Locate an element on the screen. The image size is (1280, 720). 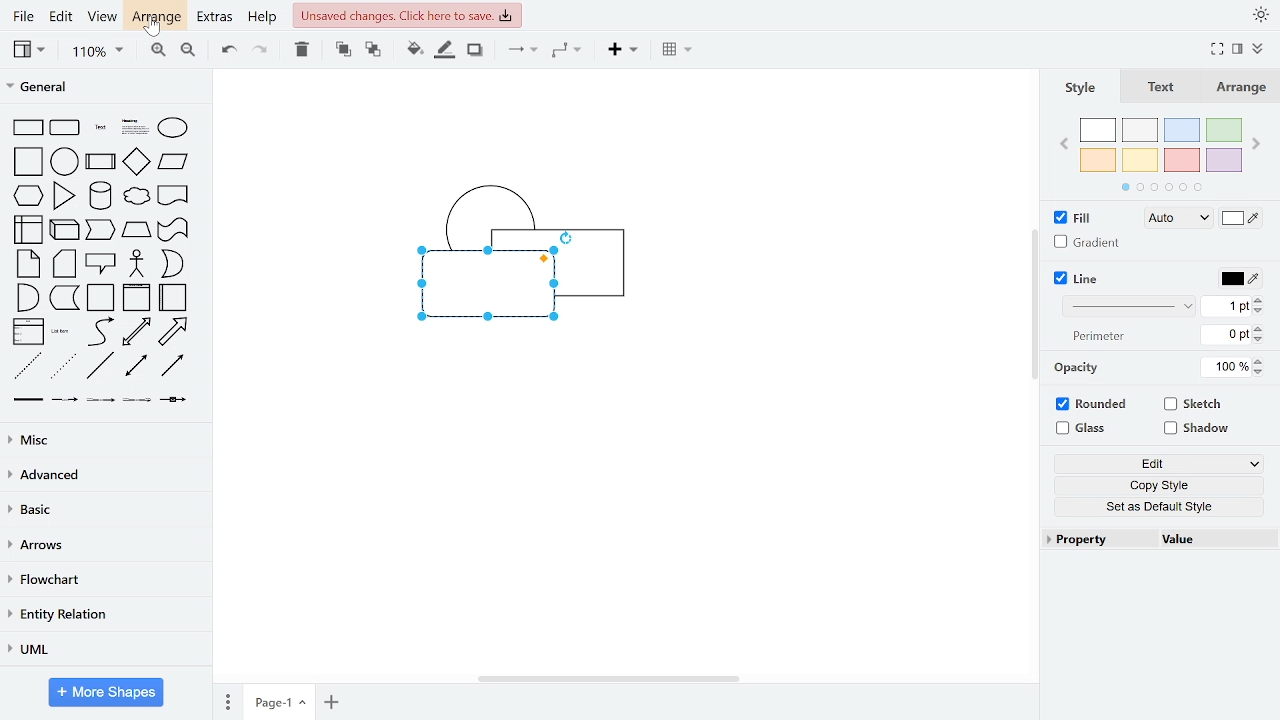
shadow is located at coordinates (1196, 430).